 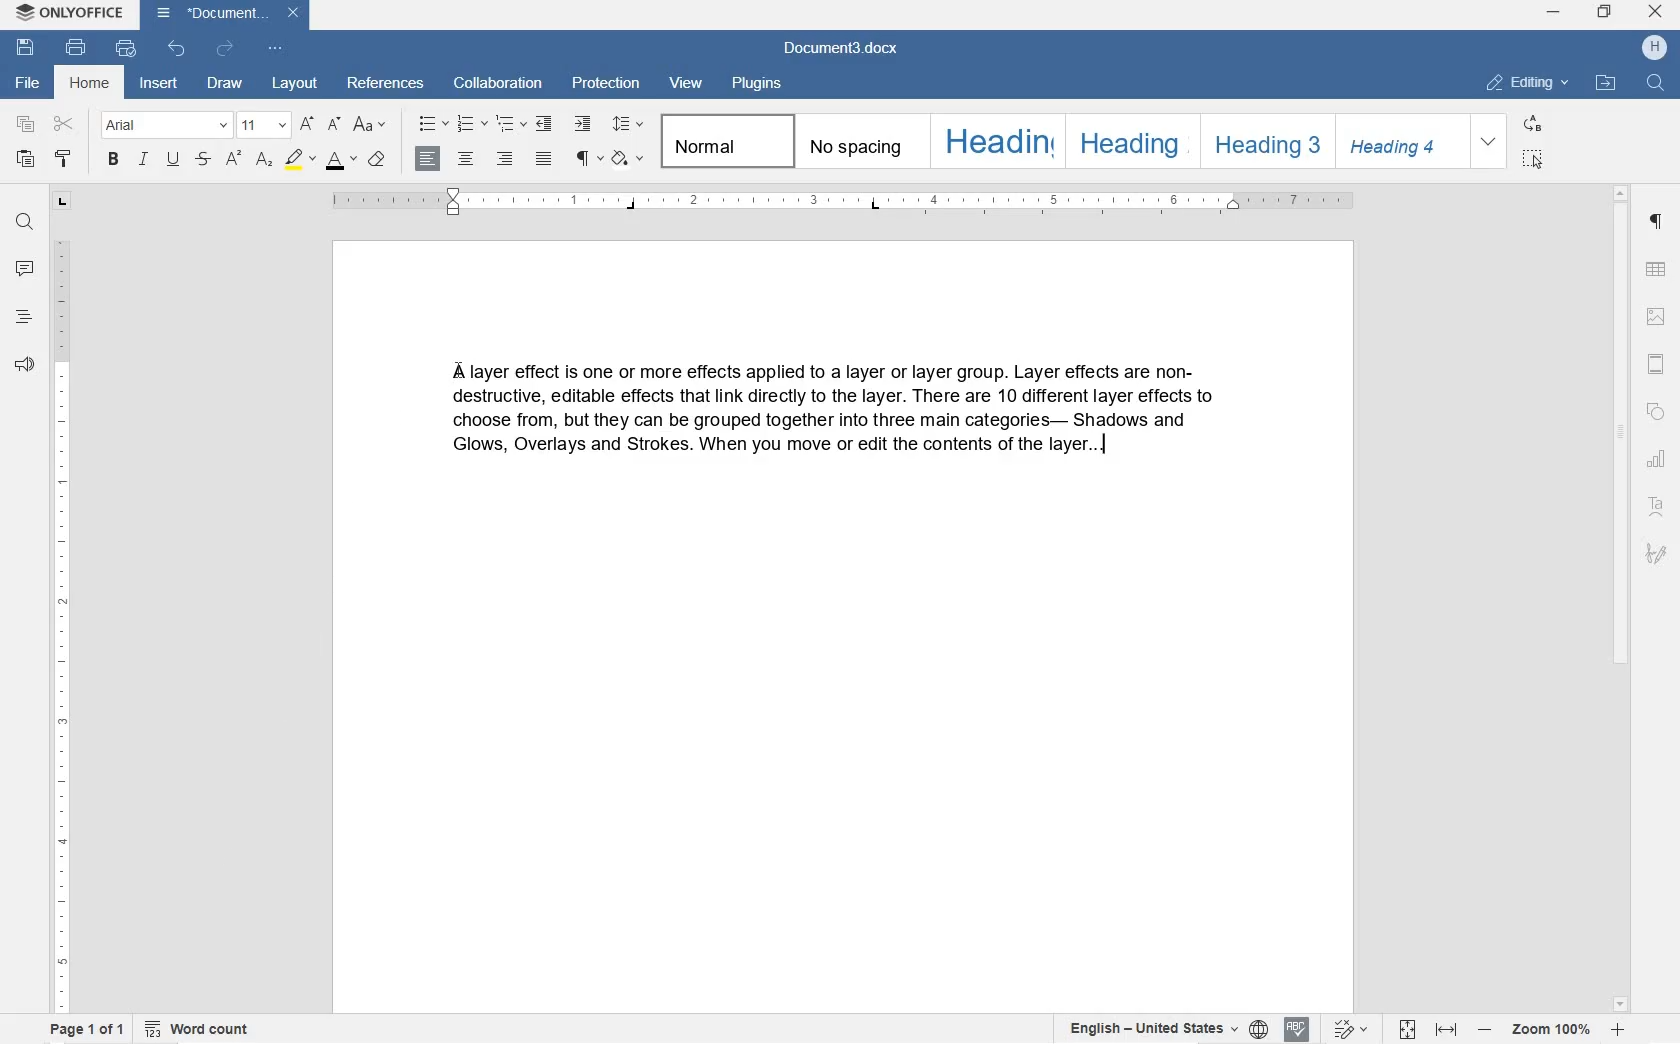 What do you see at coordinates (59, 623) in the screenshot?
I see `RULER` at bounding box center [59, 623].